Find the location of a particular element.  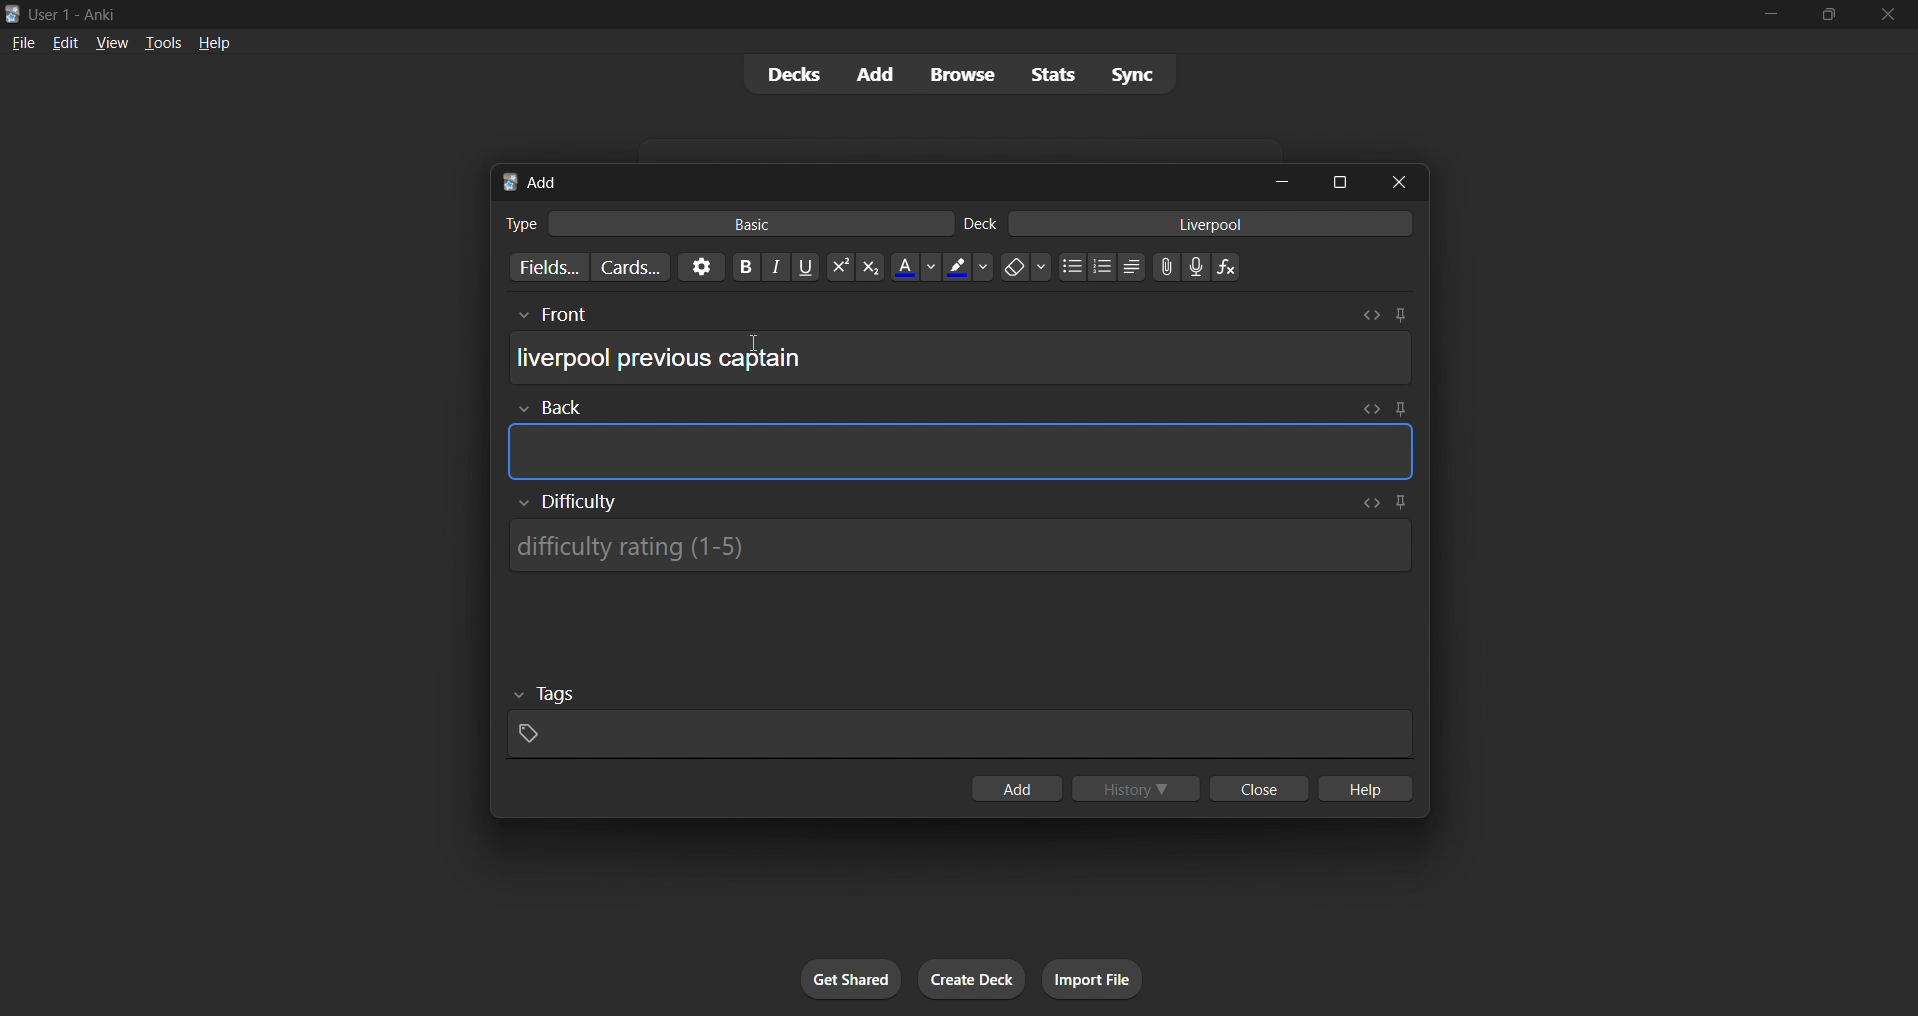

maximize is located at coordinates (1341, 180).